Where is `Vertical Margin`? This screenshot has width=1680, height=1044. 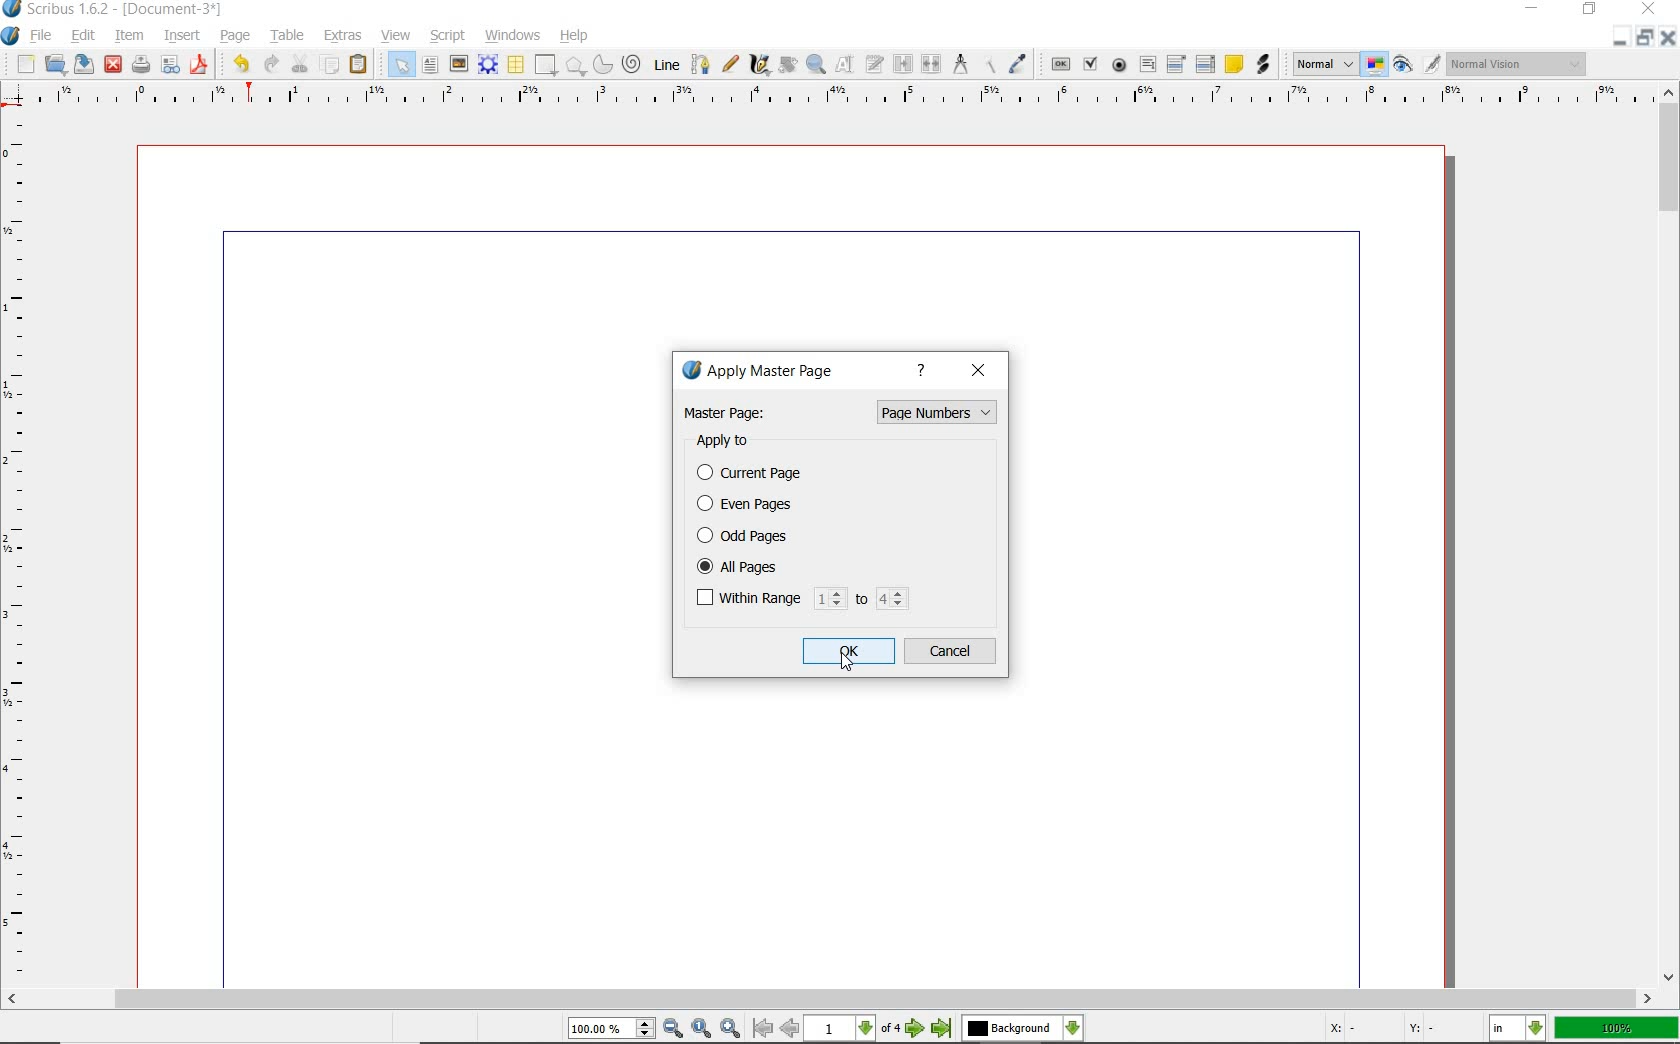
Vertical Margin is located at coordinates (22, 550).